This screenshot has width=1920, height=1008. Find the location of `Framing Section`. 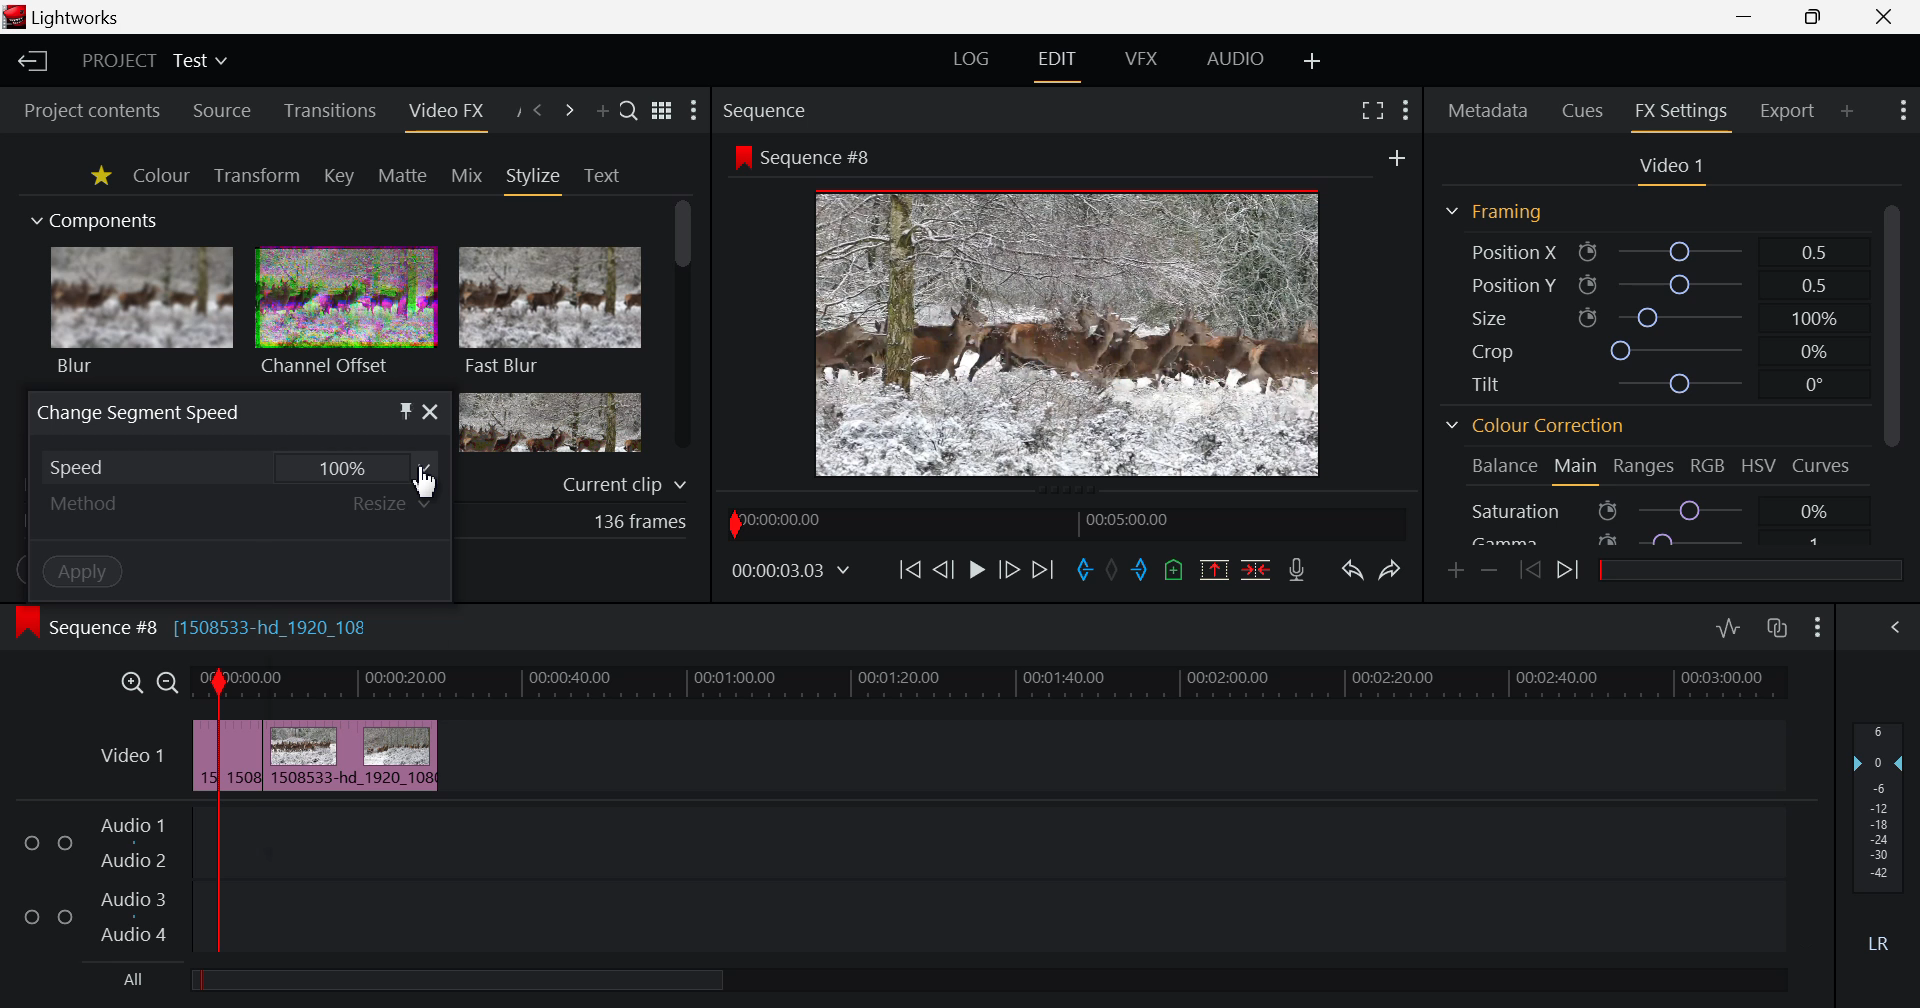

Framing Section is located at coordinates (1493, 215).